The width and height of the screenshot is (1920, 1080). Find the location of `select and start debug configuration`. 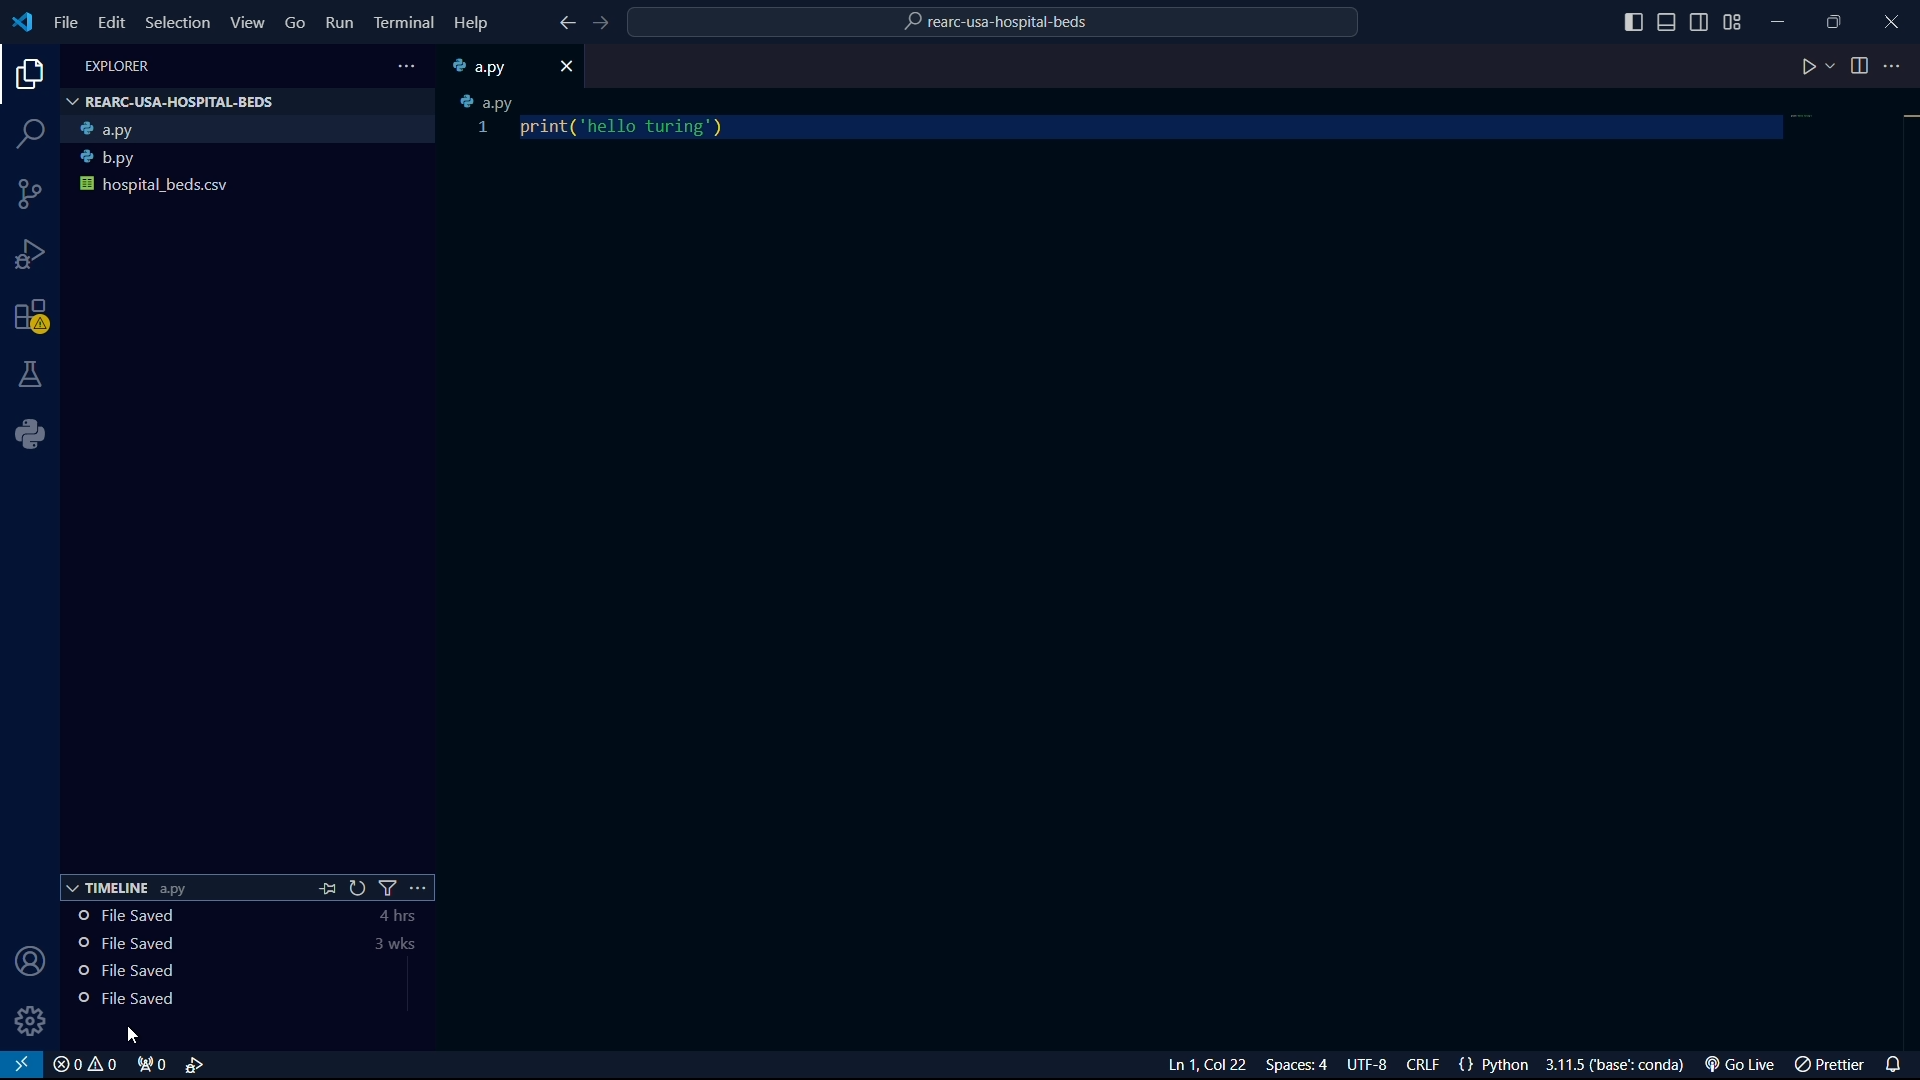

select and start debug configuration is located at coordinates (197, 1065).